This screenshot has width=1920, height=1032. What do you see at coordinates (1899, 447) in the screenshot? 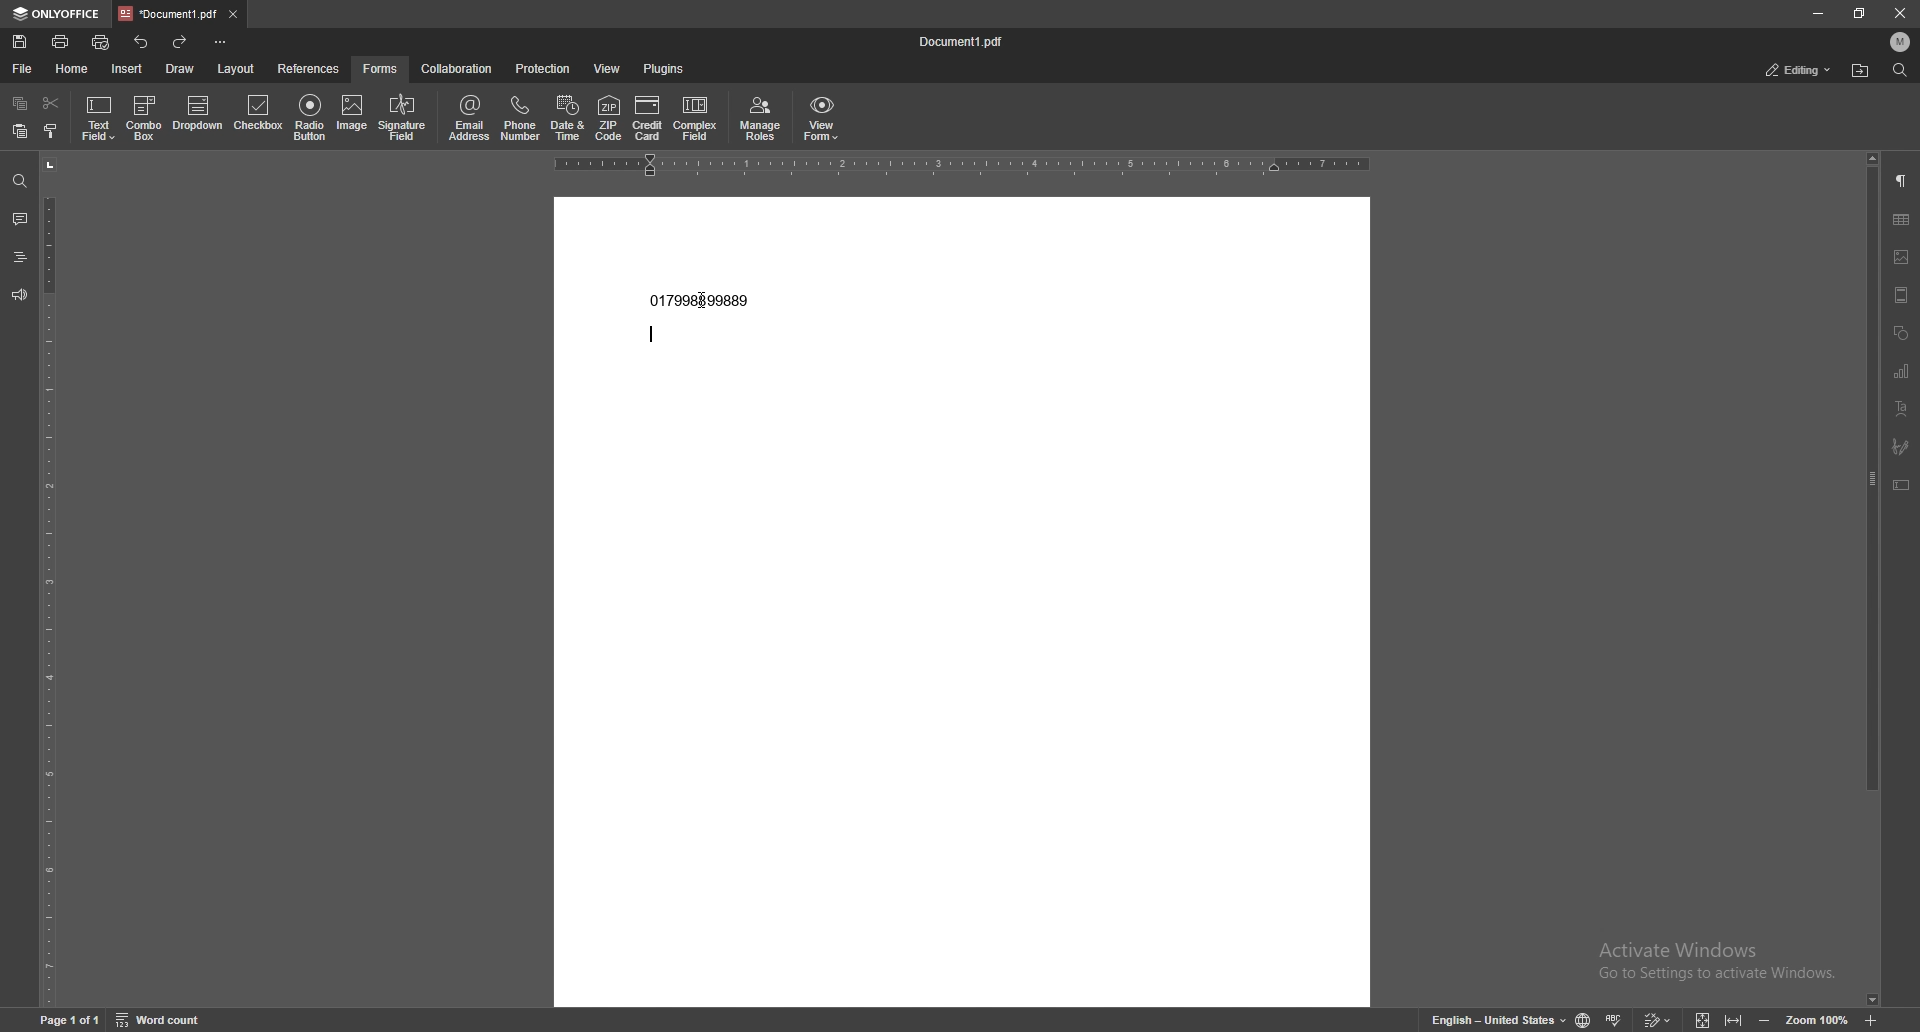
I see `signature` at bounding box center [1899, 447].